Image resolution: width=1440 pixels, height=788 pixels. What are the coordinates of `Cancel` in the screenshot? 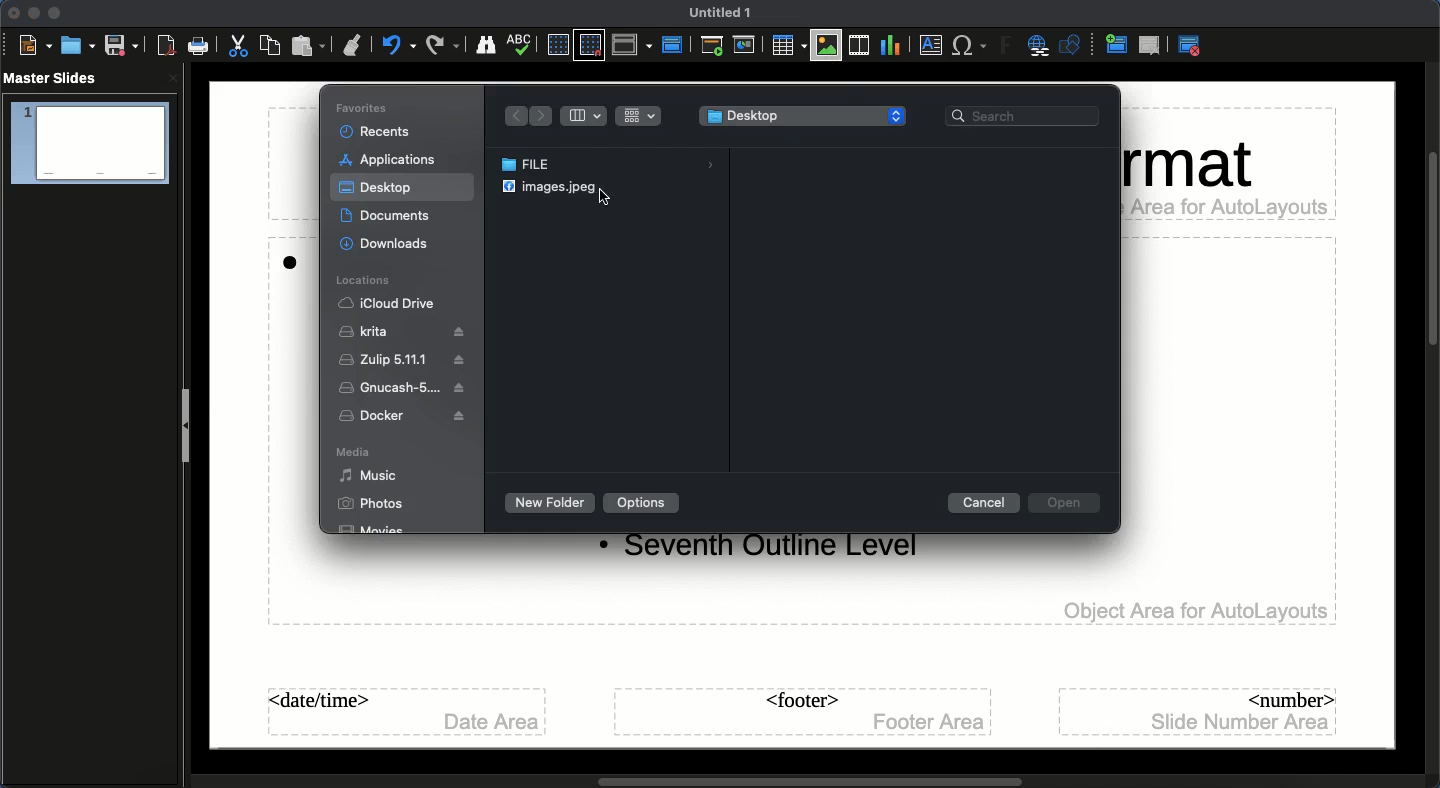 It's located at (985, 503).